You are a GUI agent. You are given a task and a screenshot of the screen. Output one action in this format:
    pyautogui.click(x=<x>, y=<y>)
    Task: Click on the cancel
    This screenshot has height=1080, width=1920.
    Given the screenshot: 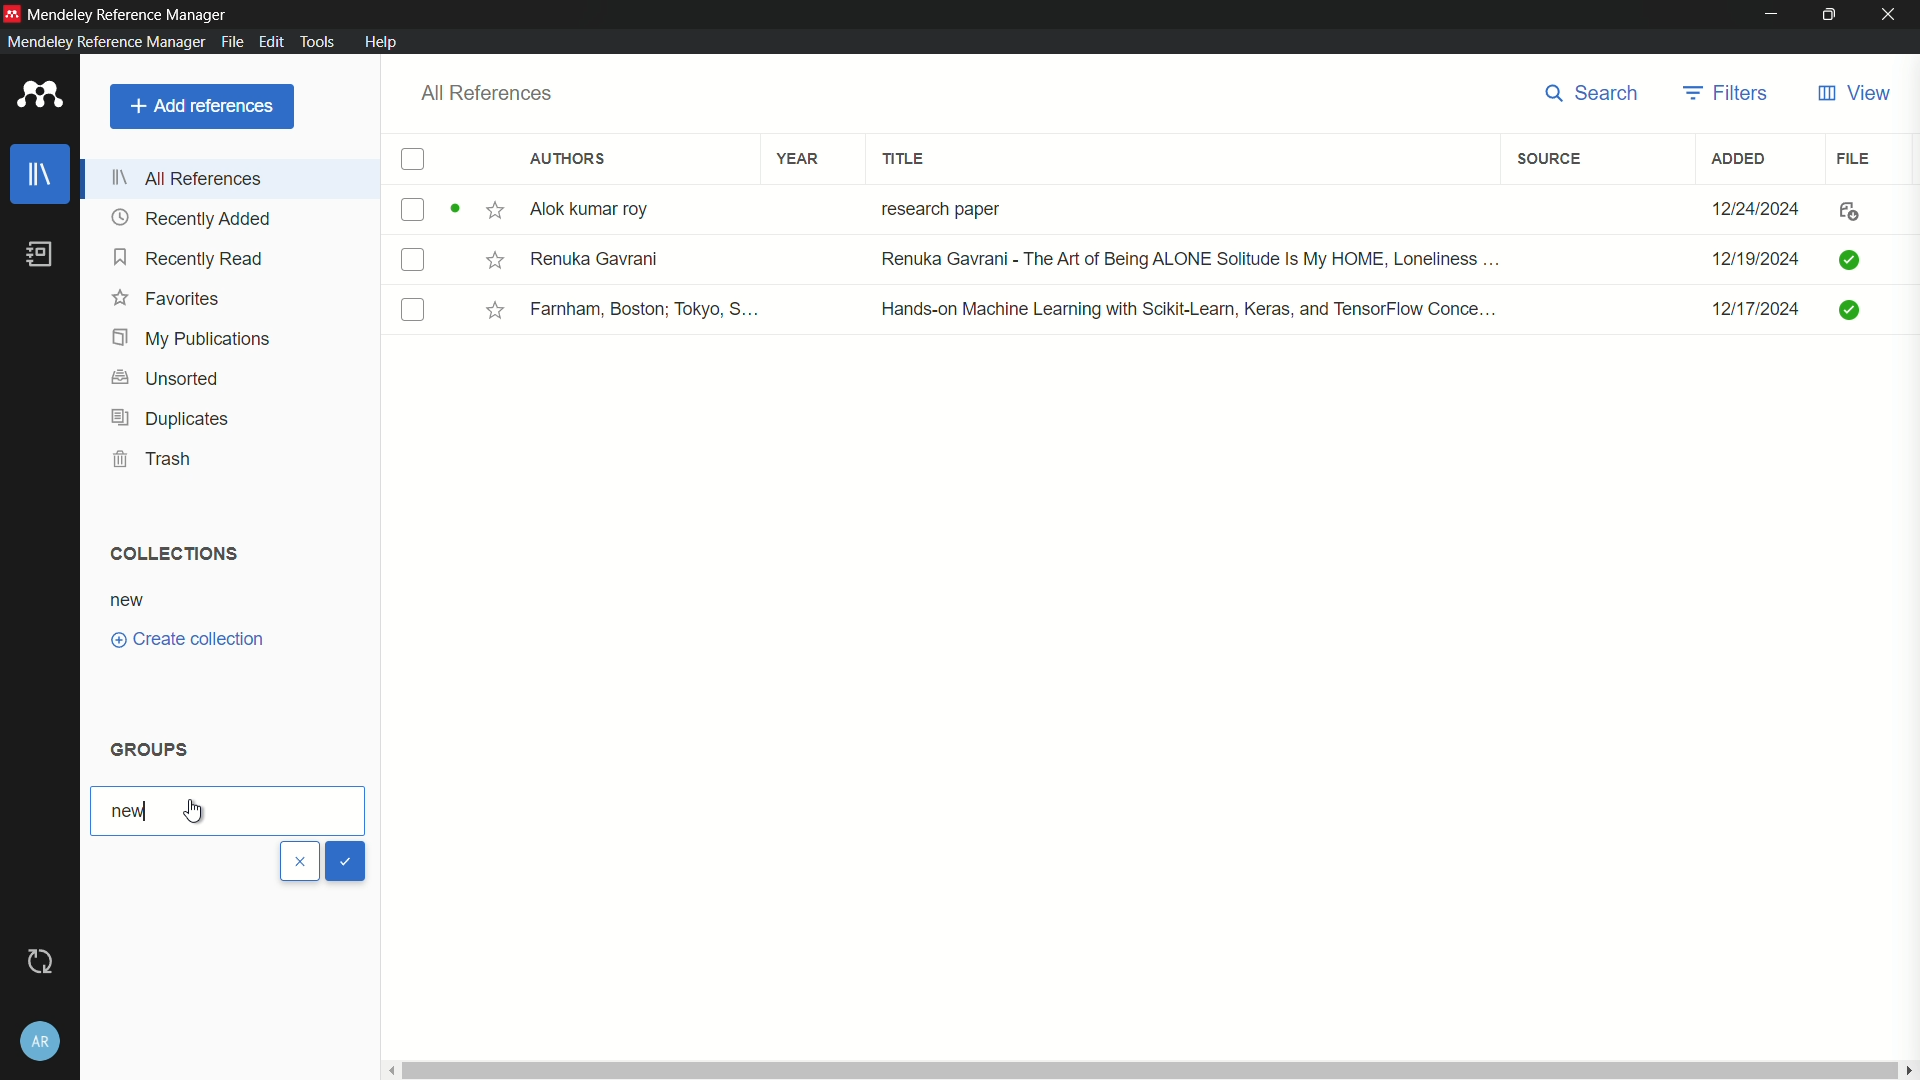 What is the action you would take?
    pyautogui.click(x=300, y=862)
    